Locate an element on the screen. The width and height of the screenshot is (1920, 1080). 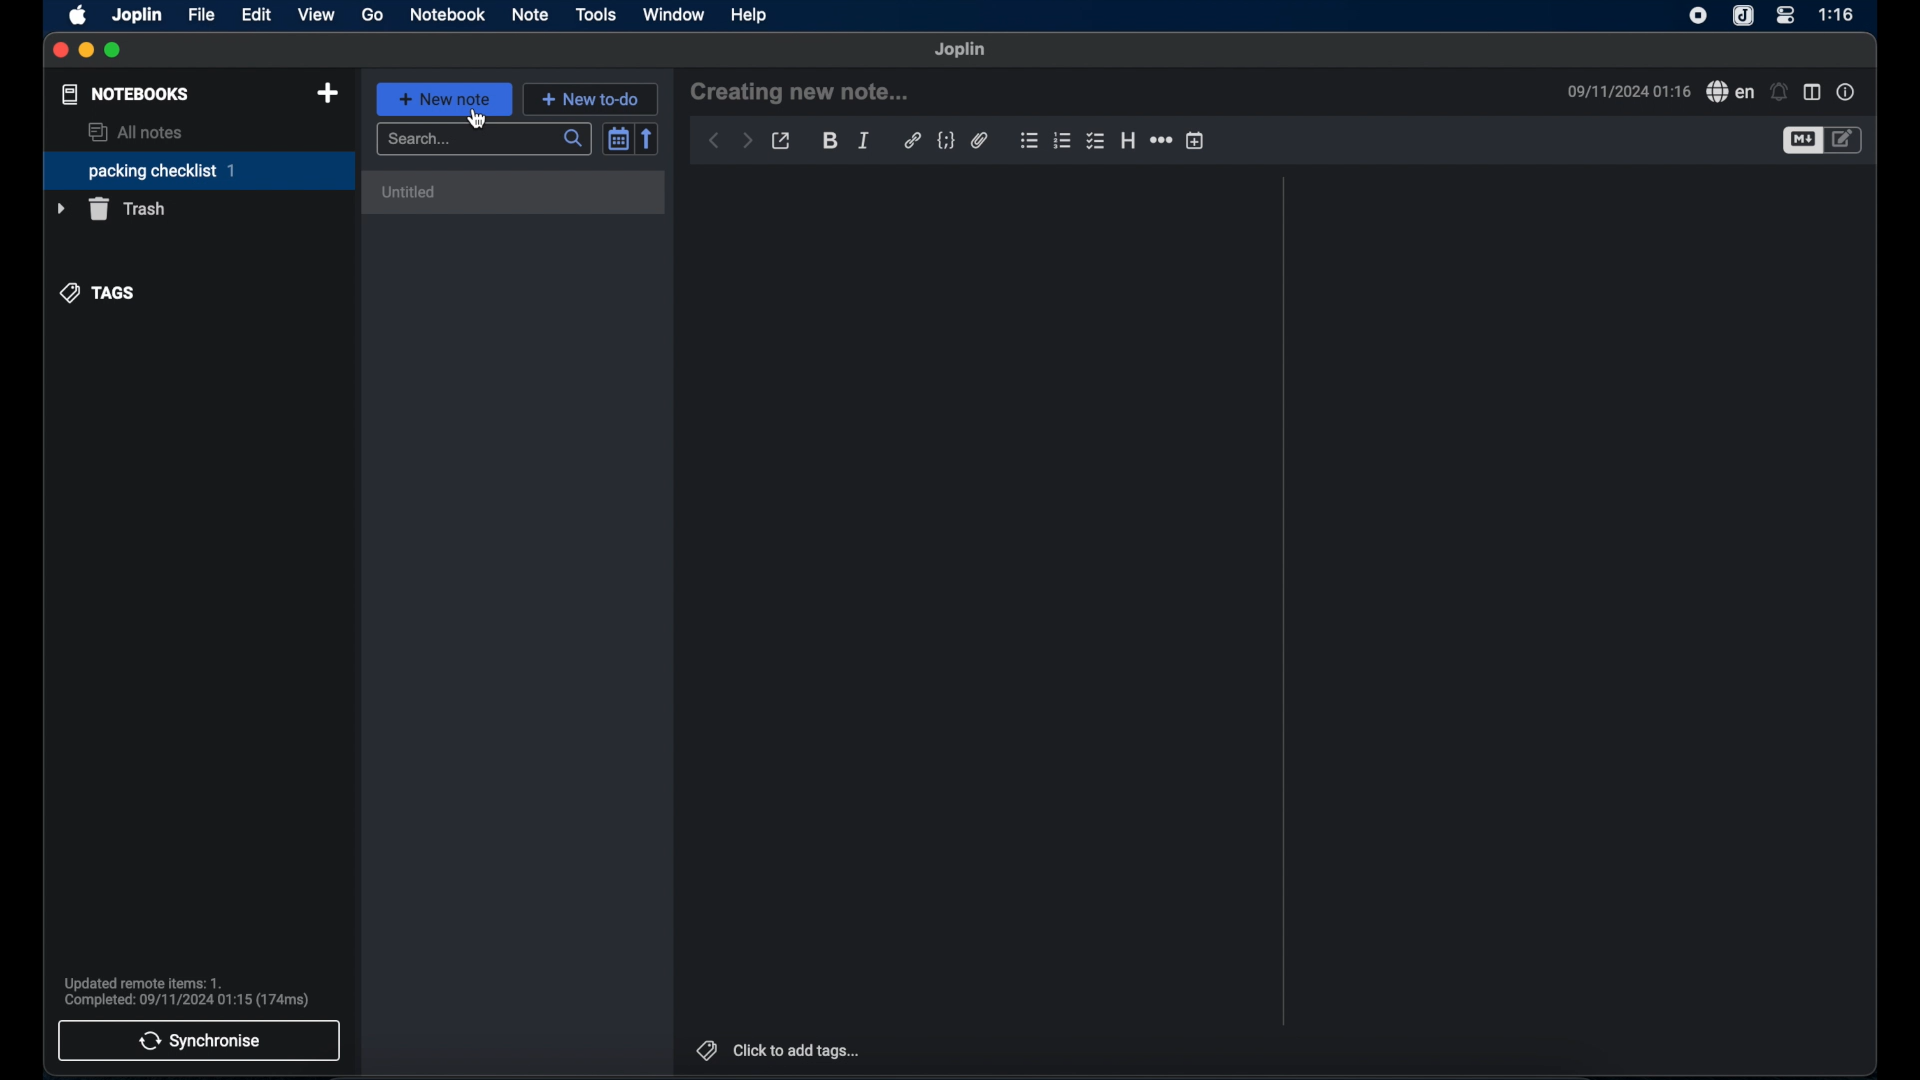
toggle edito is located at coordinates (1845, 141).